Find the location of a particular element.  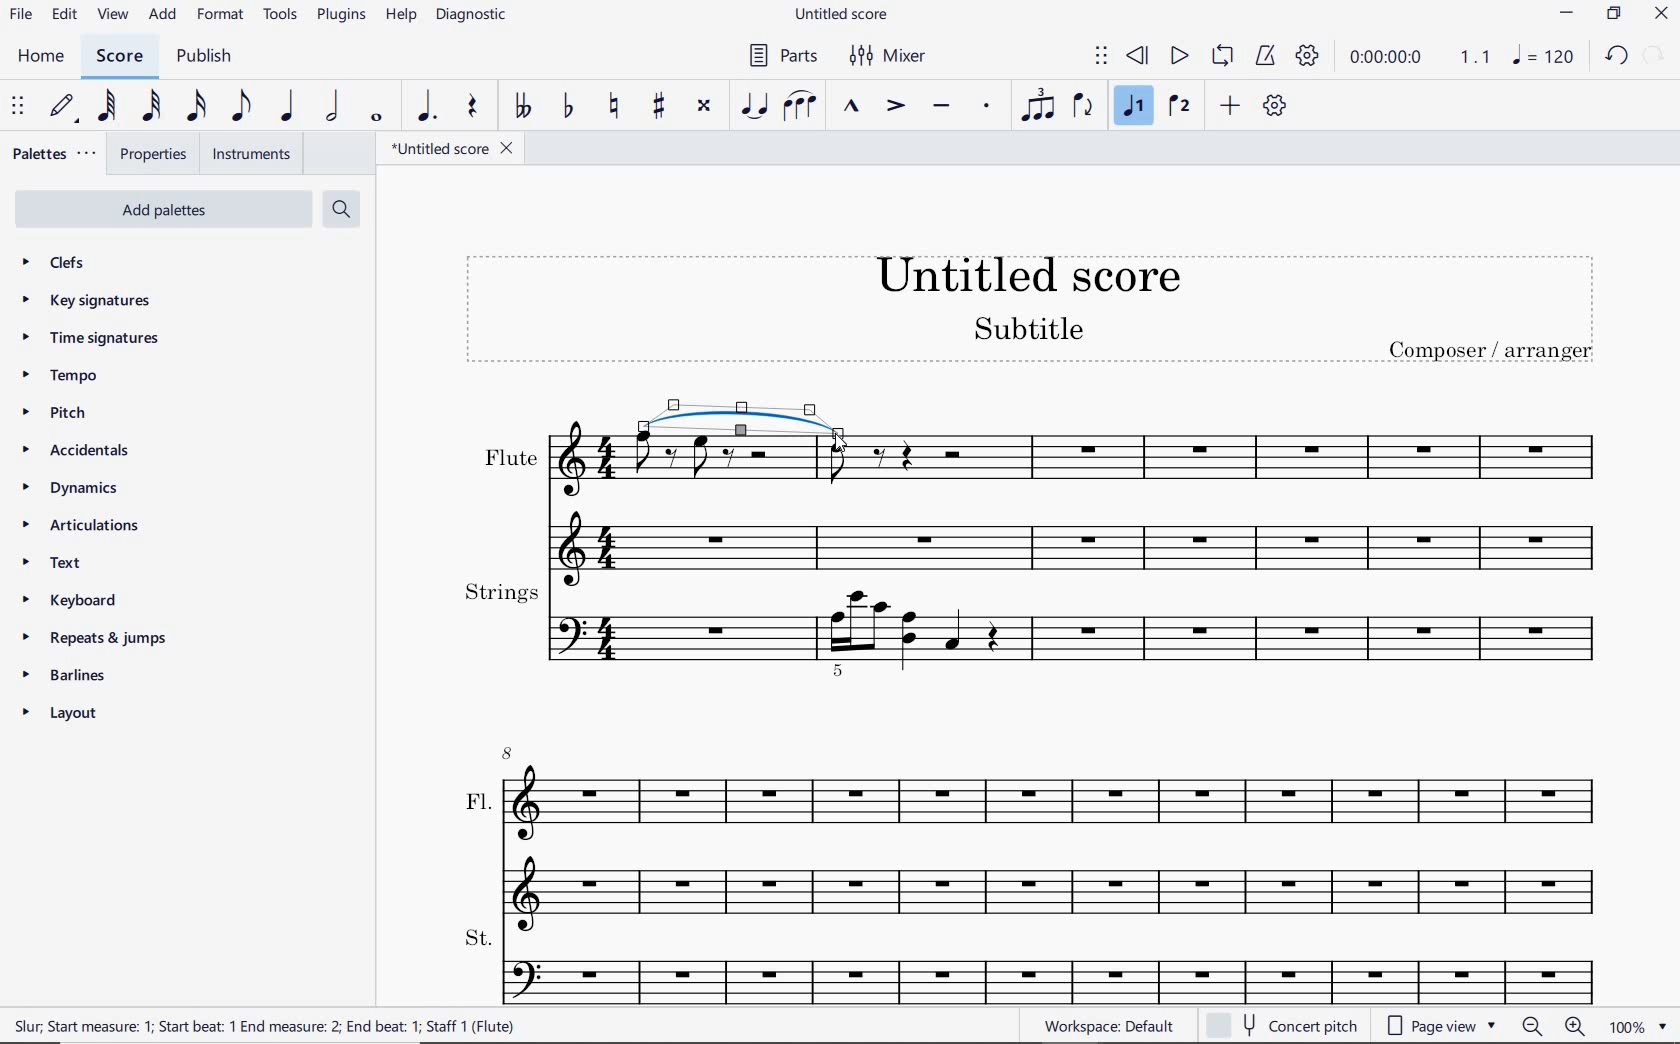

repeats & jumps is located at coordinates (101, 639).